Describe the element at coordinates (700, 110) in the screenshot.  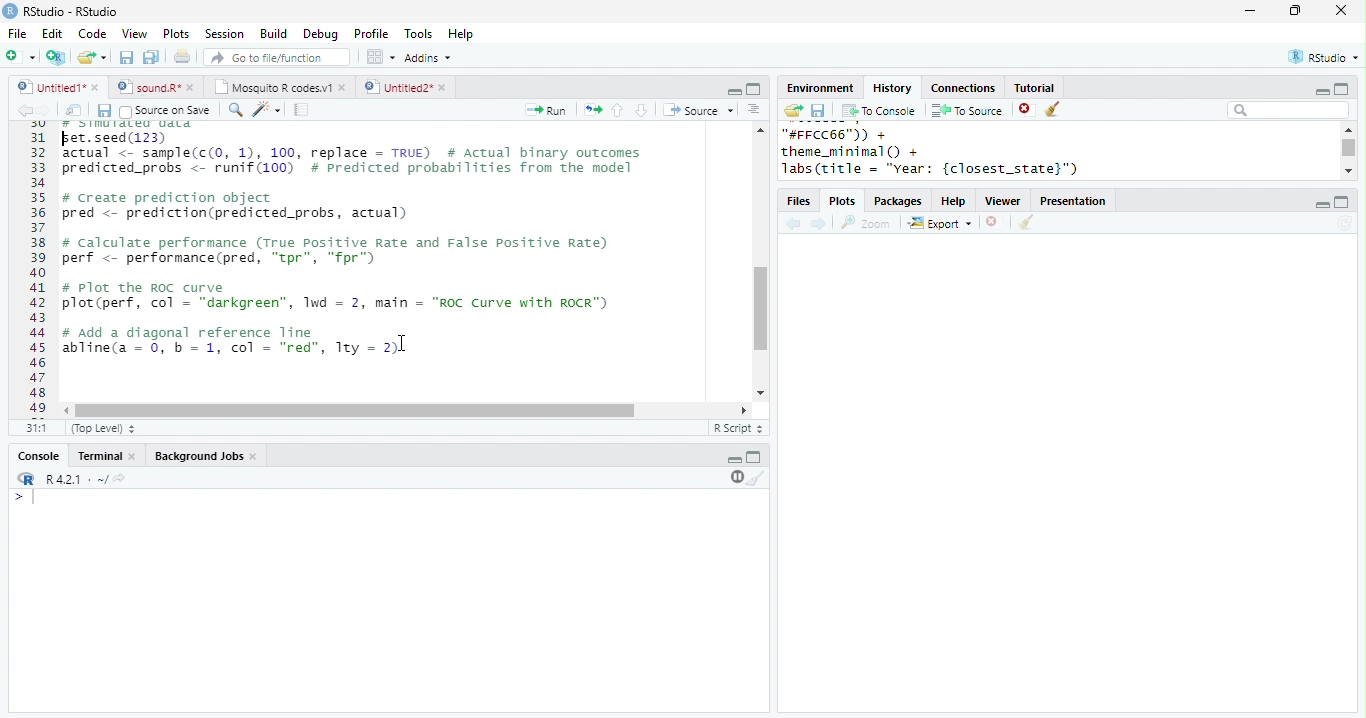
I see `Source` at that location.